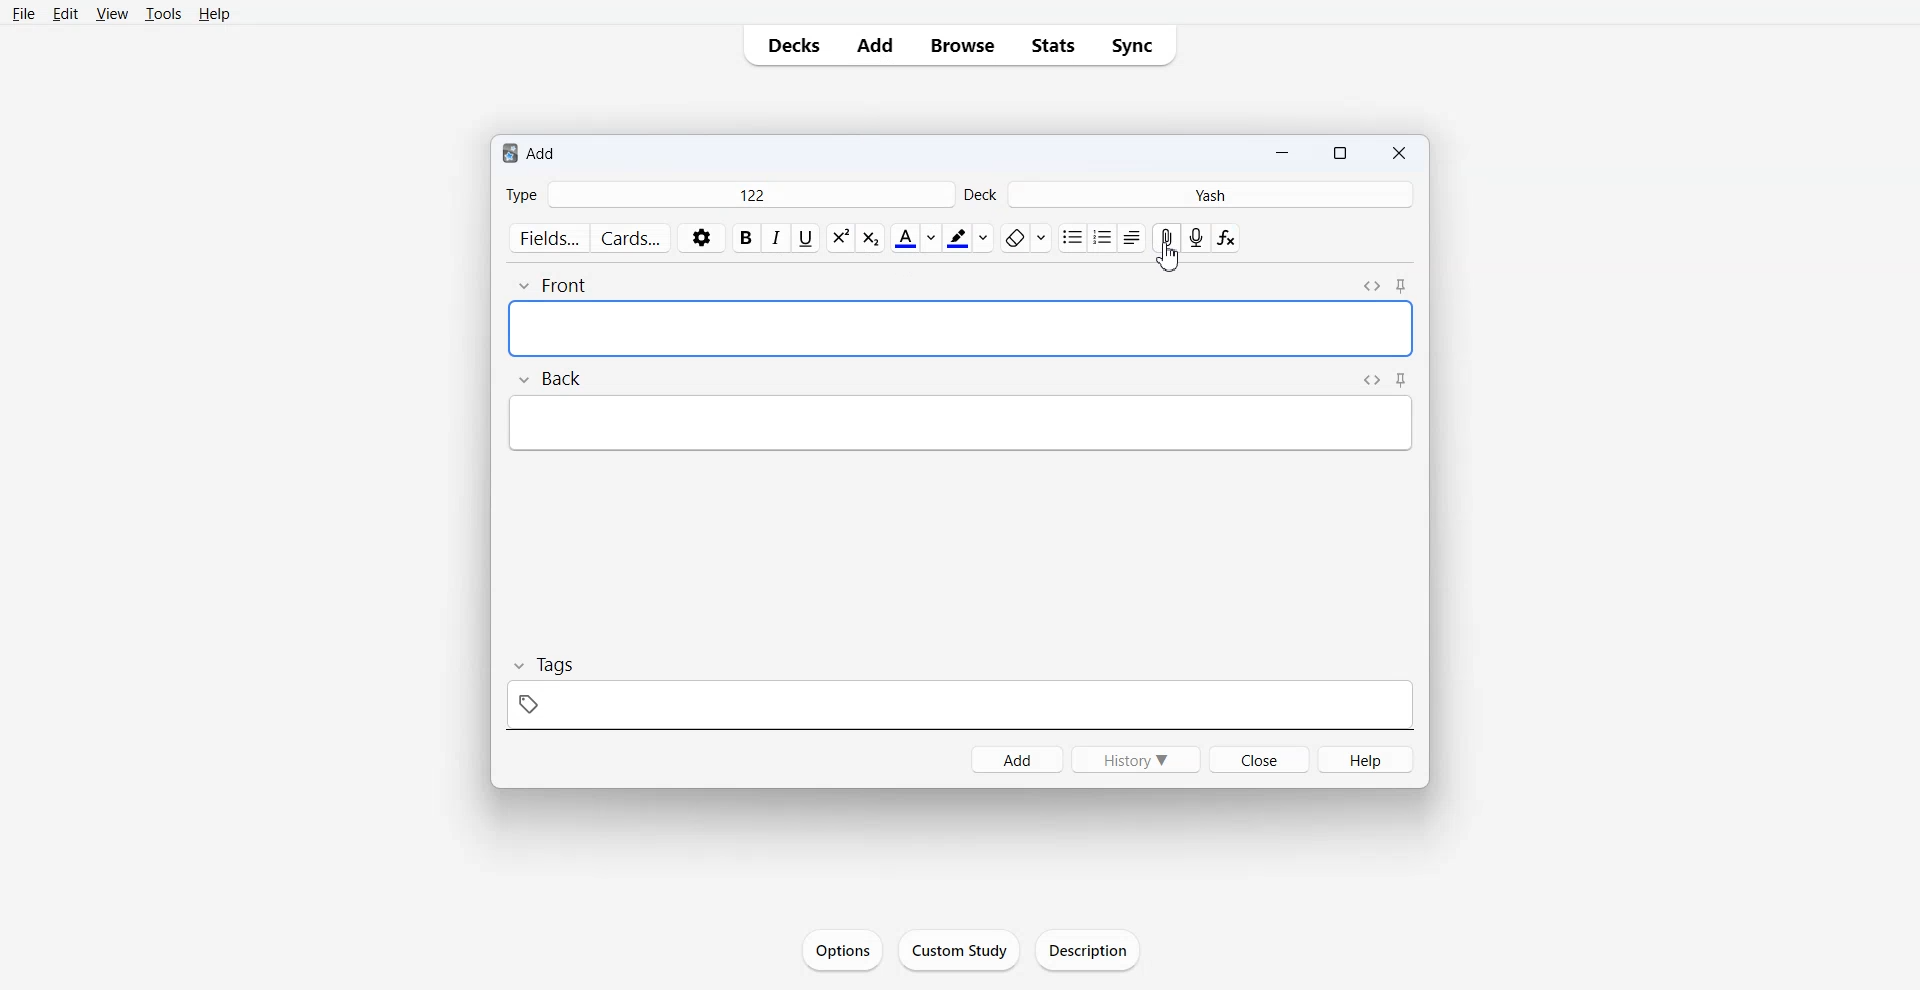  I want to click on Minimize, so click(1280, 151).